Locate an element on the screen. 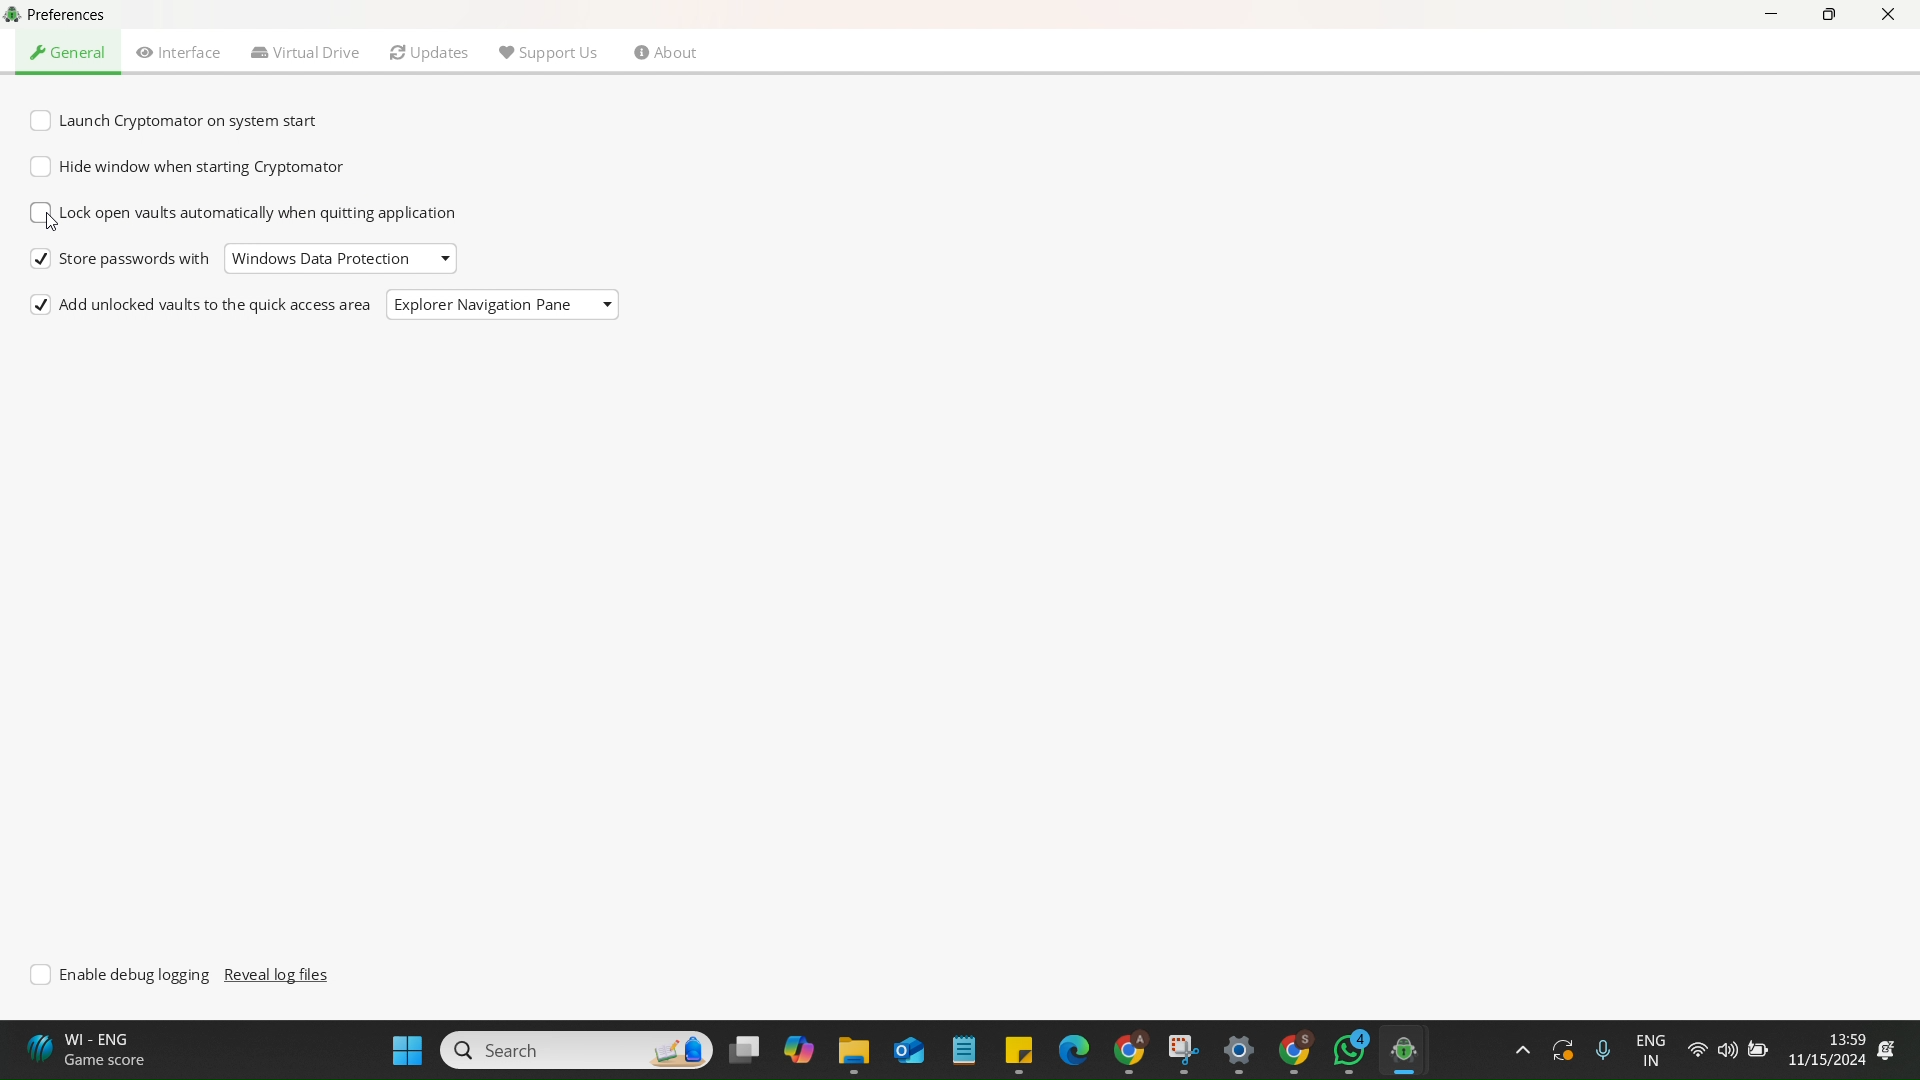  Windows update is located at coordinates (1560, 1049).